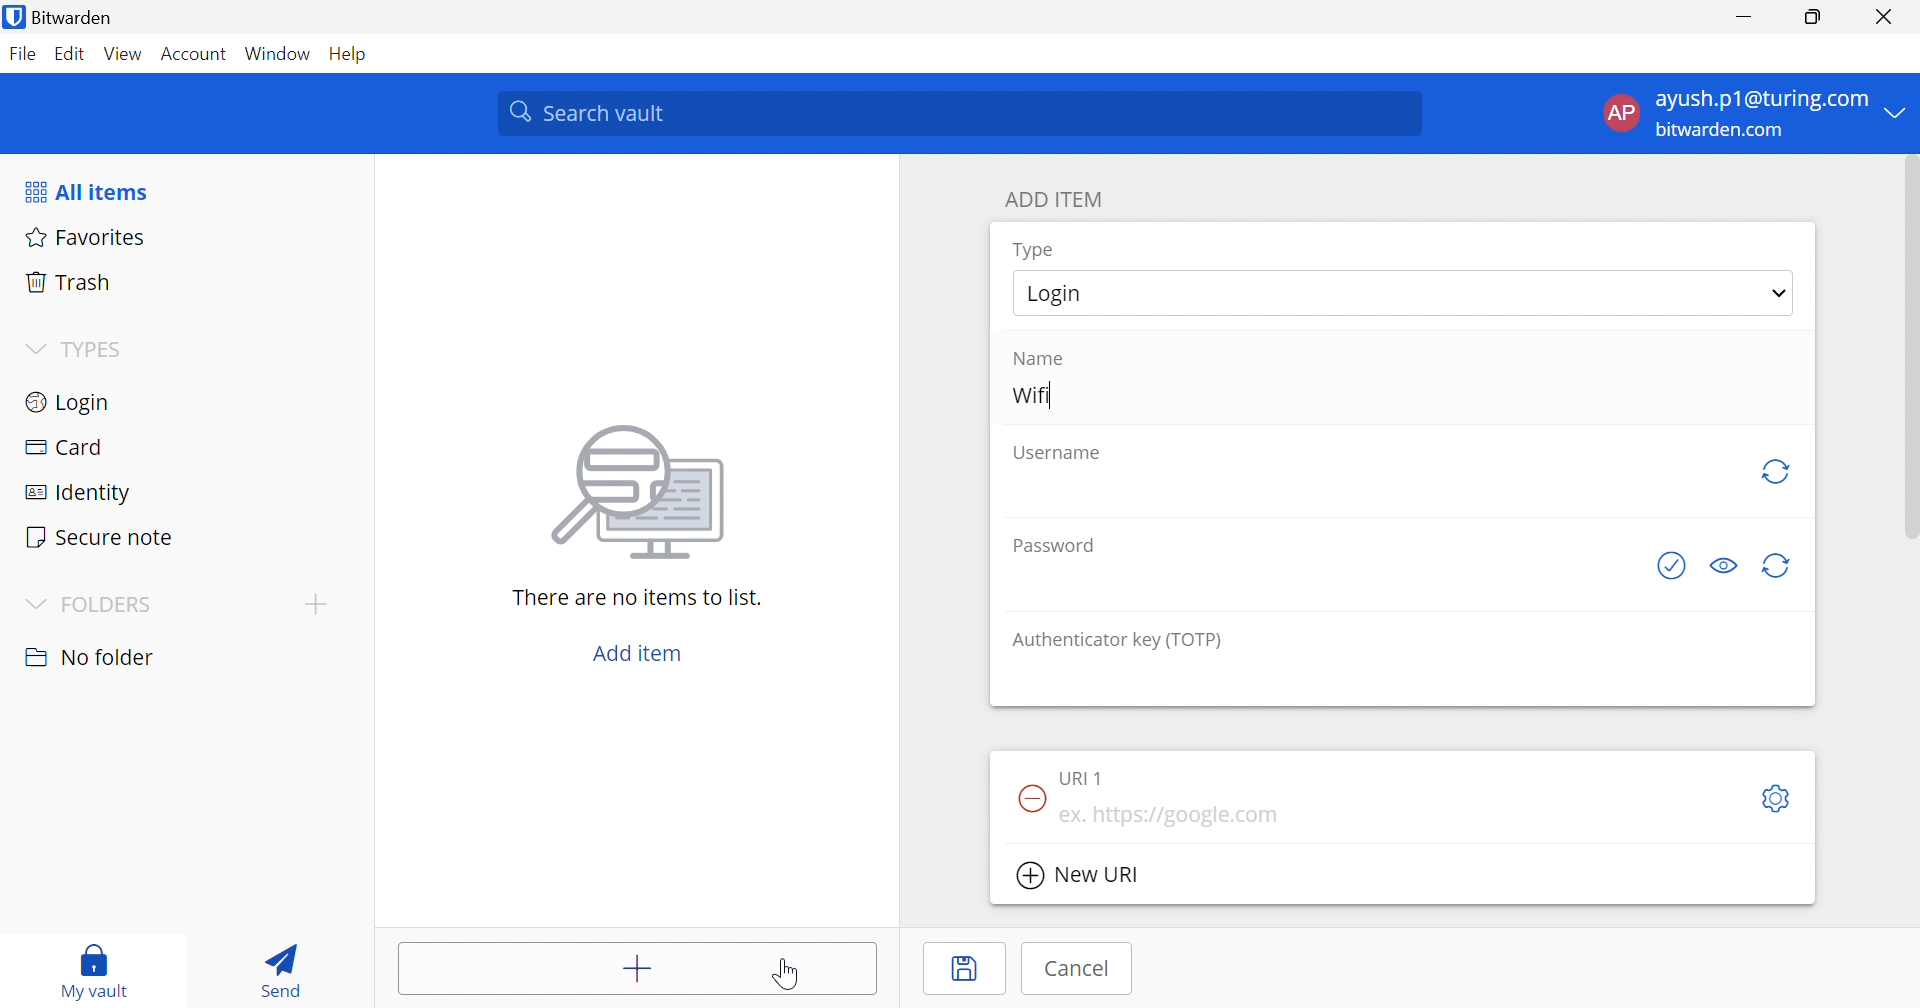 The width and height of the screenshot is (1920, 1008). Describe the element at coordinates (68, 55) in the screenshot. I see `Edit` at that location.